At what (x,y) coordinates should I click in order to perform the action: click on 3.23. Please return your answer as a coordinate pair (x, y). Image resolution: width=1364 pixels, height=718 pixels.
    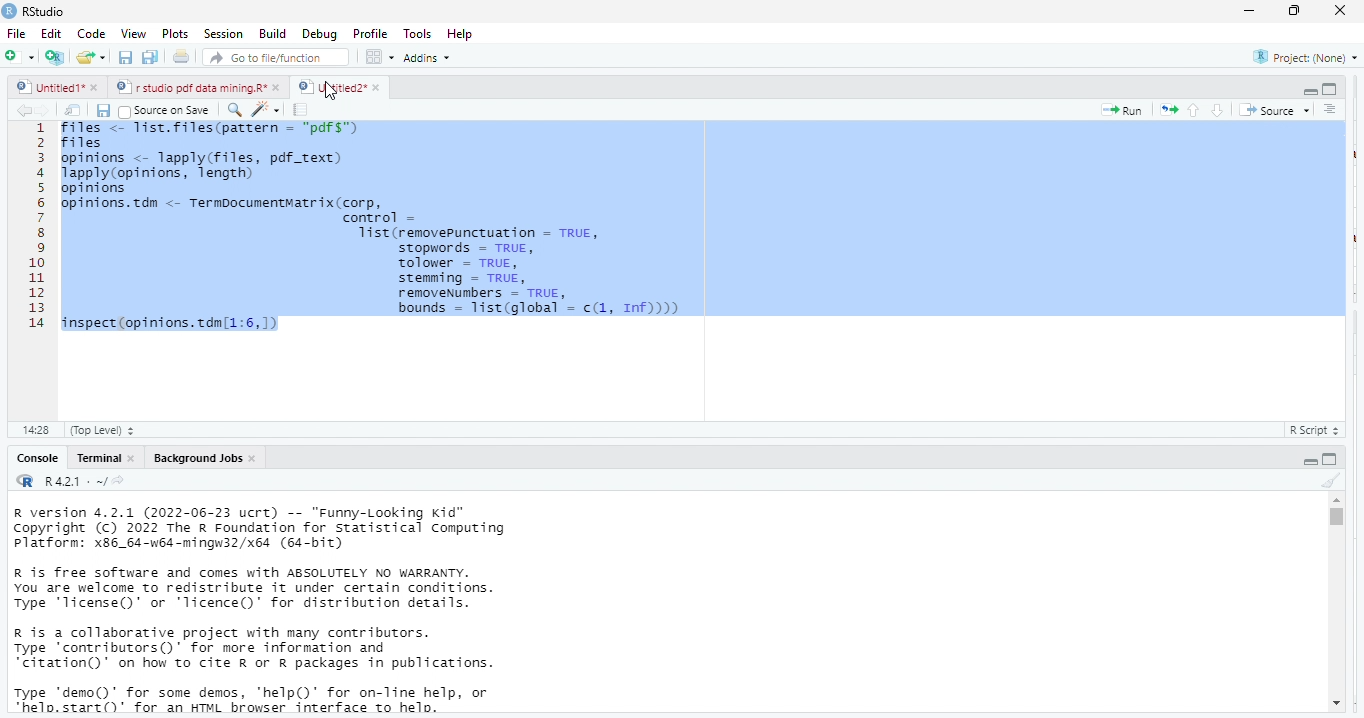
    Looking at the image, I should click on (35, 428).